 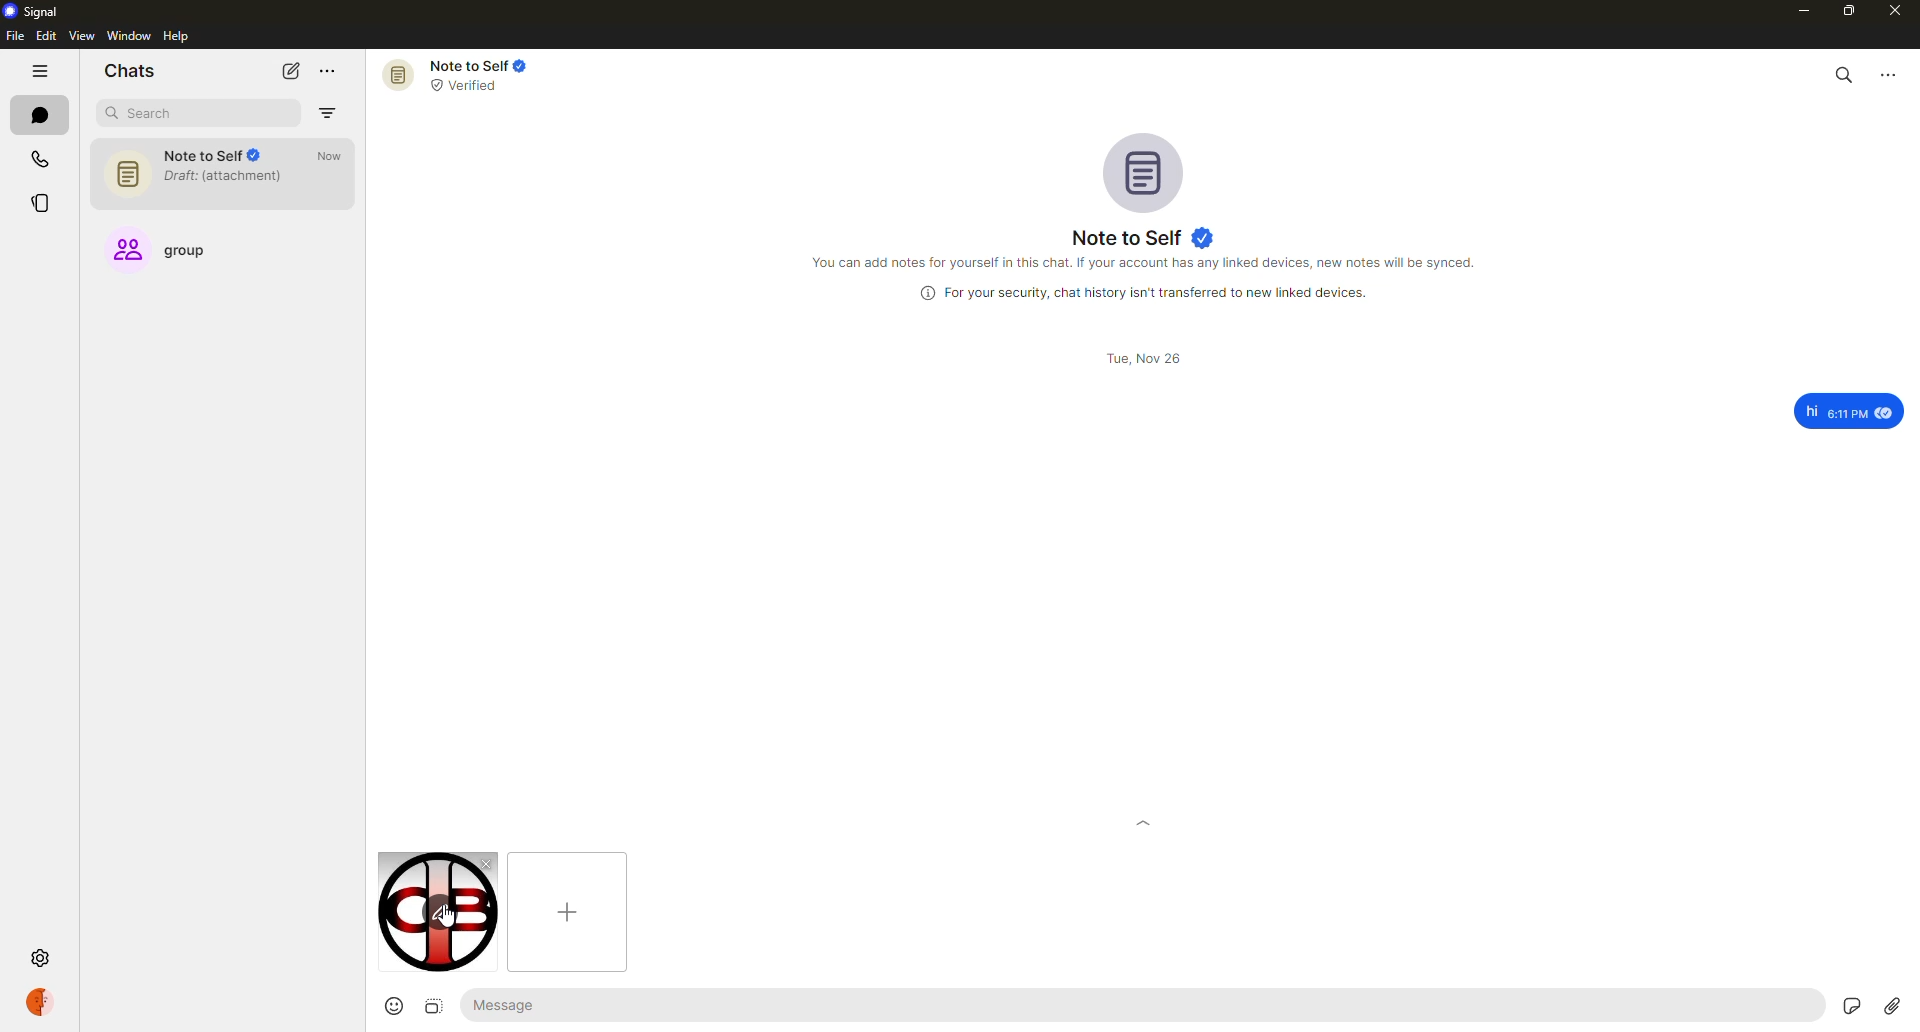 What do you see at coordinates (130, 67) in the screenshot?
I see `chats` at bounding box center [130, 67].